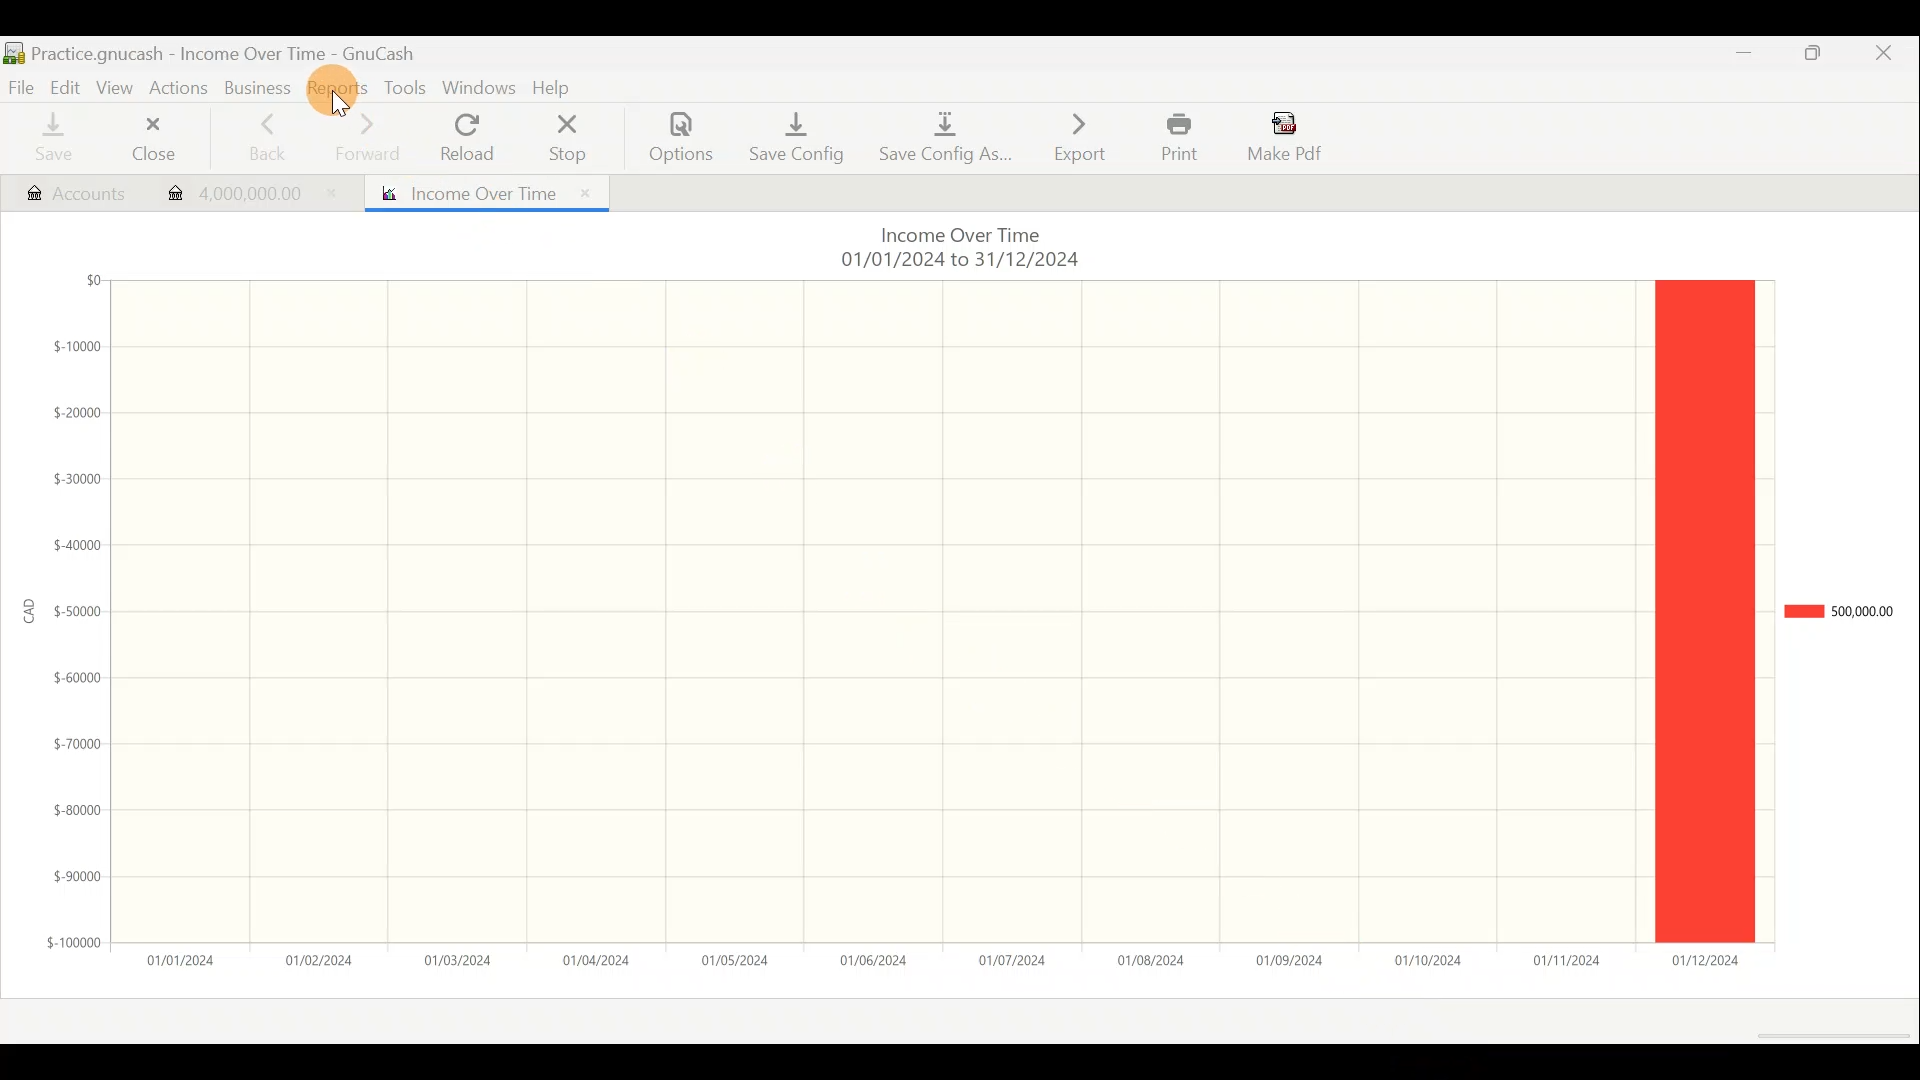 This screenshot has height=1080, width=1920. Describe the element at coordinates (556, 85) in the screenshot. I see `Help` at that location.